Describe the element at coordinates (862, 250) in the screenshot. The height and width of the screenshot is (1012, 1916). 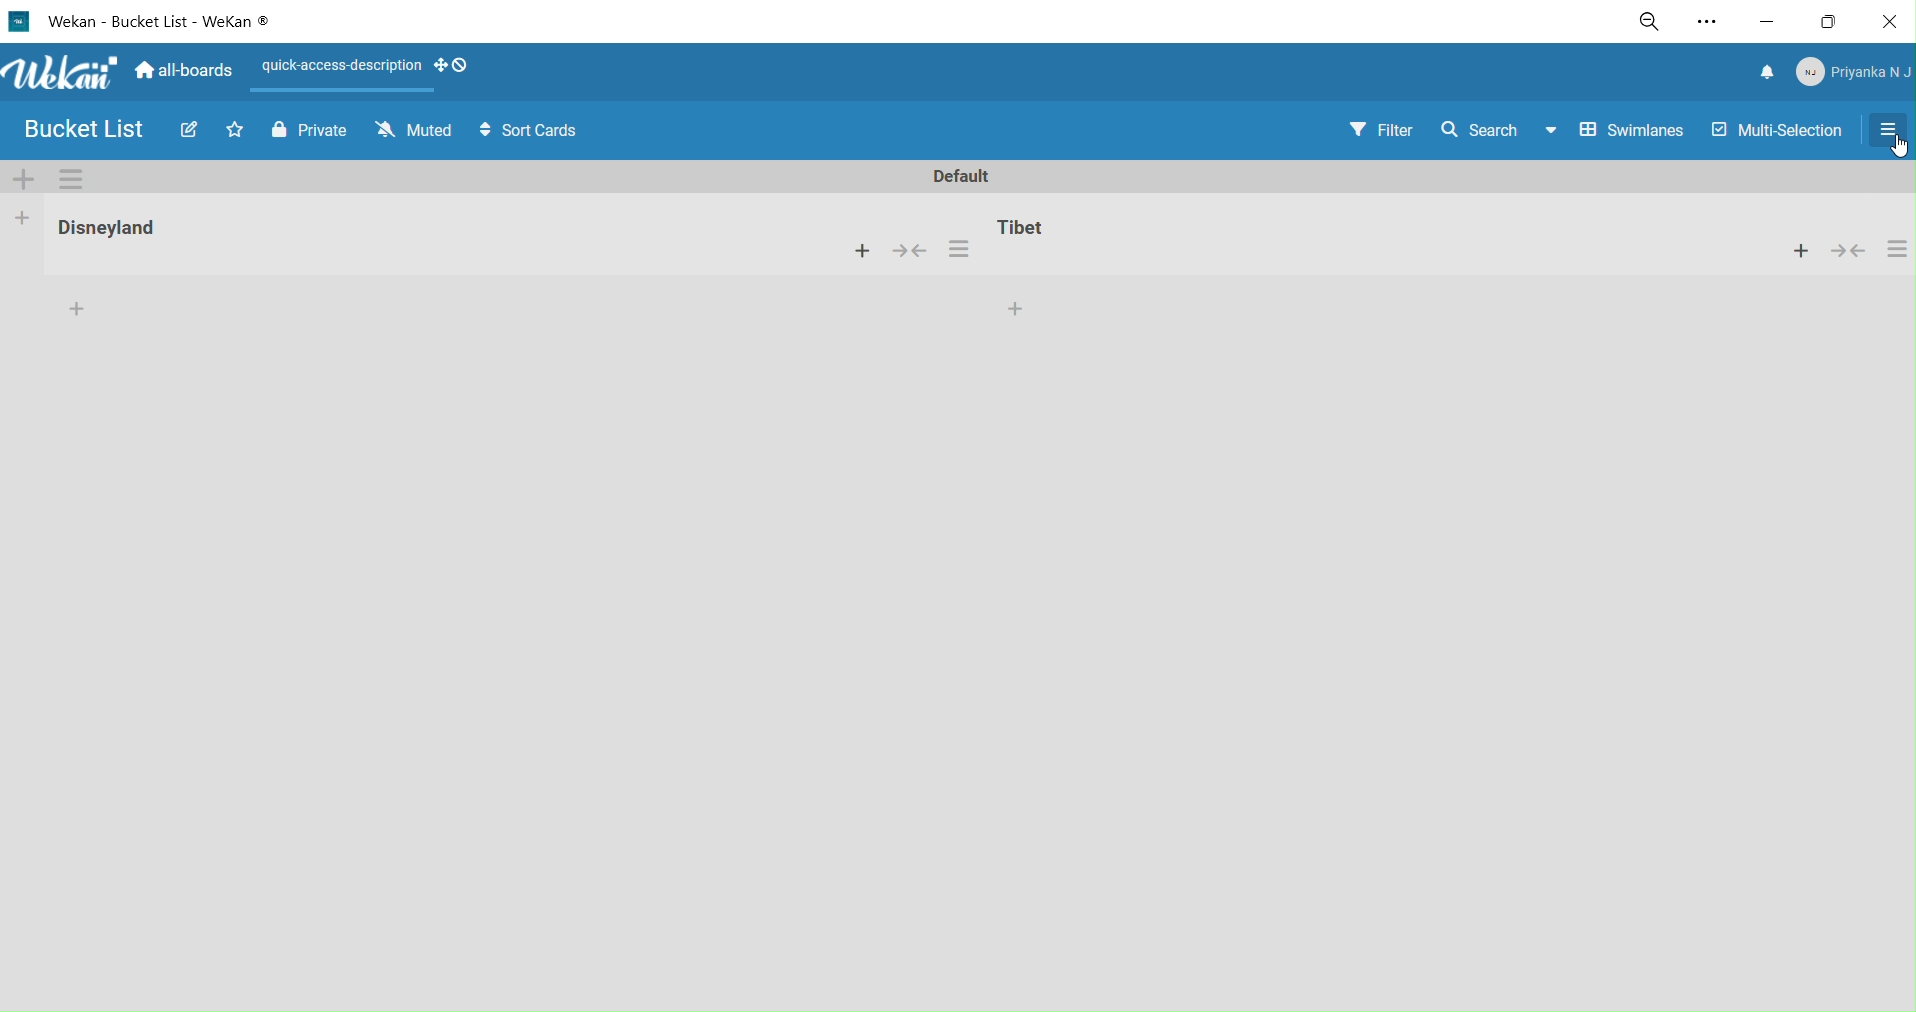
I see `add a card` at that location.